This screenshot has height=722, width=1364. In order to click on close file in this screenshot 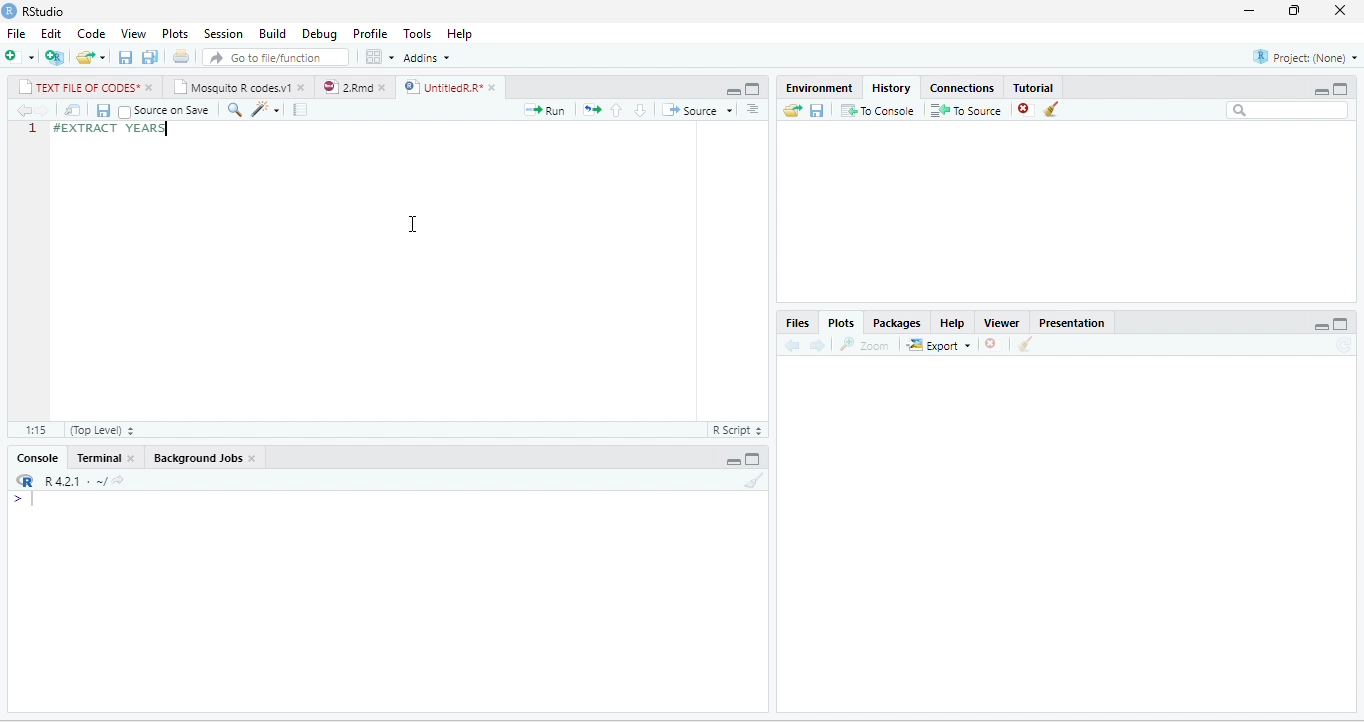, I will do `click(1026, 109)`.